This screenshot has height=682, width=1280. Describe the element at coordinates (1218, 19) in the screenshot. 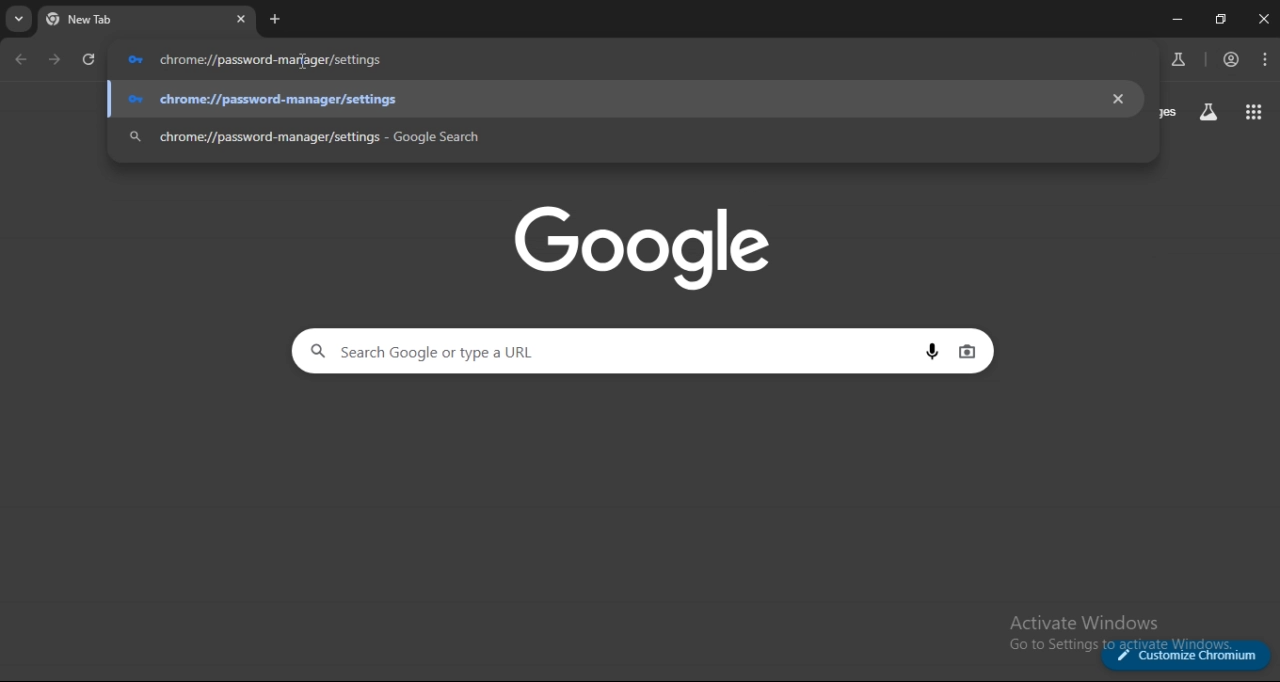

I see `restore down` at that location.